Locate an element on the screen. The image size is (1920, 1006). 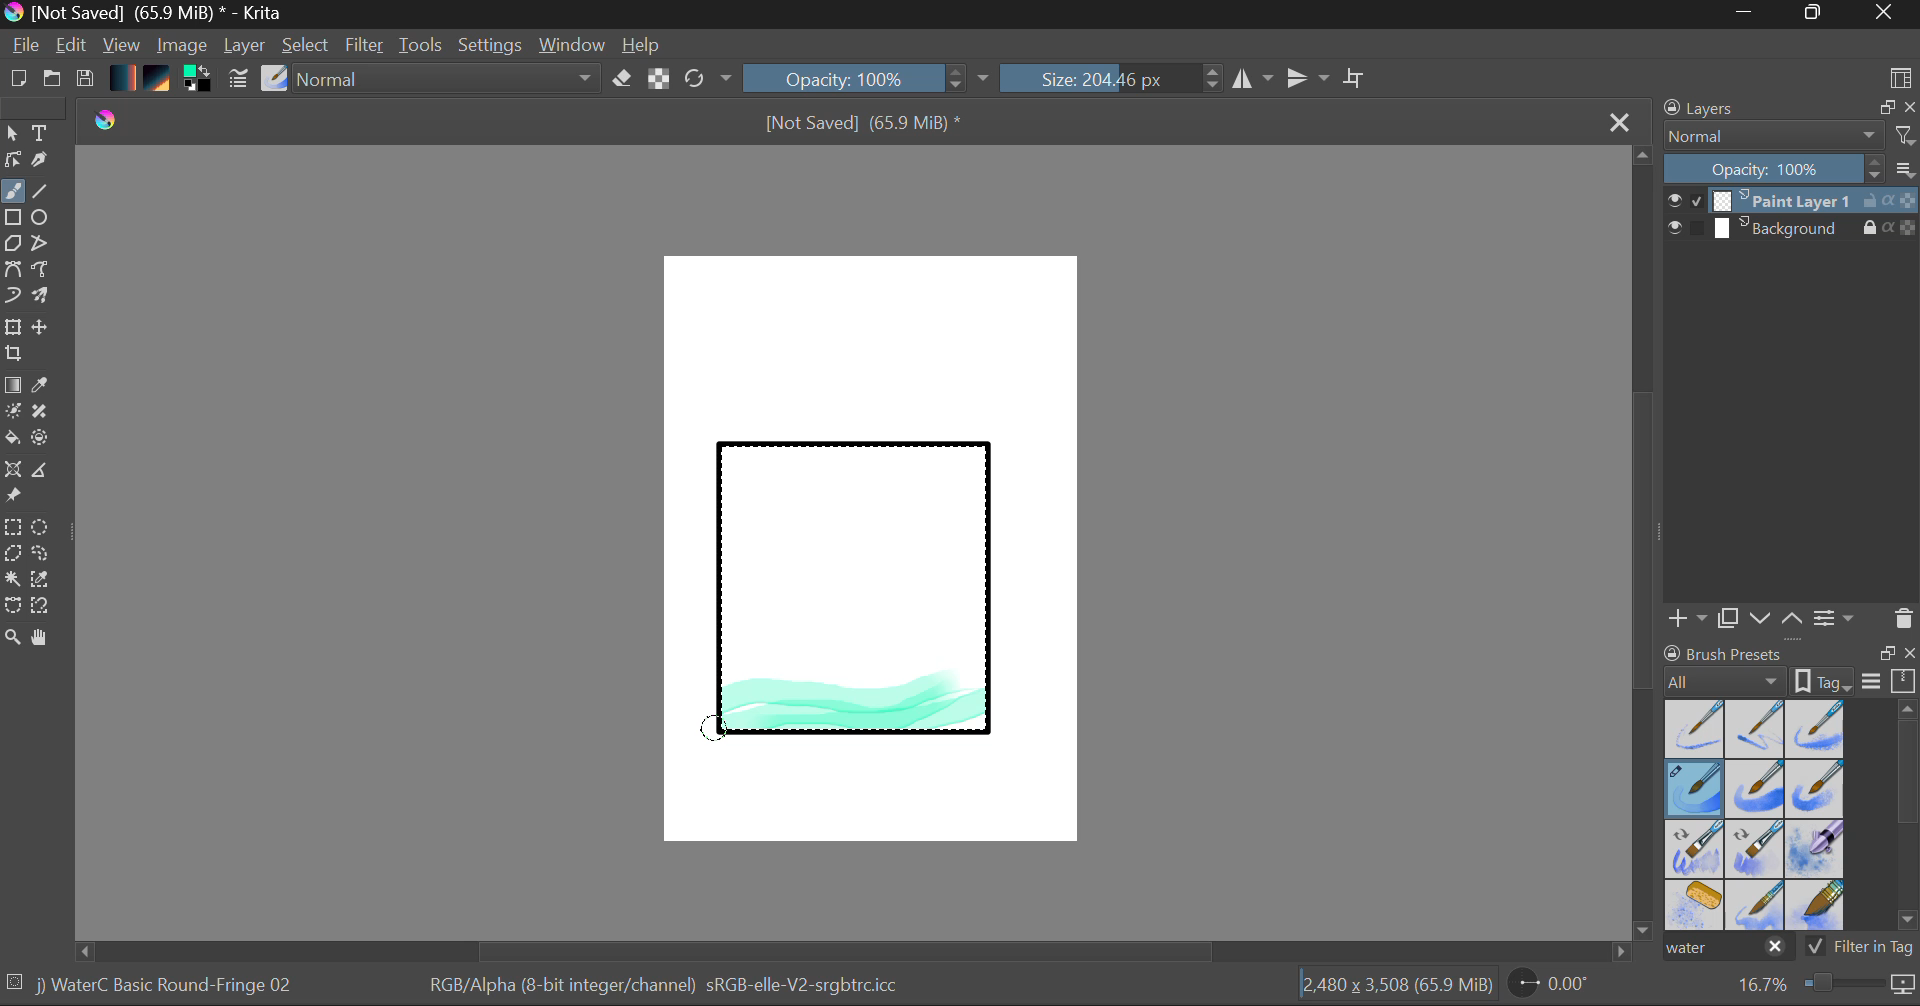
Bezier Curve Selector is located at coordinates (12, 607).